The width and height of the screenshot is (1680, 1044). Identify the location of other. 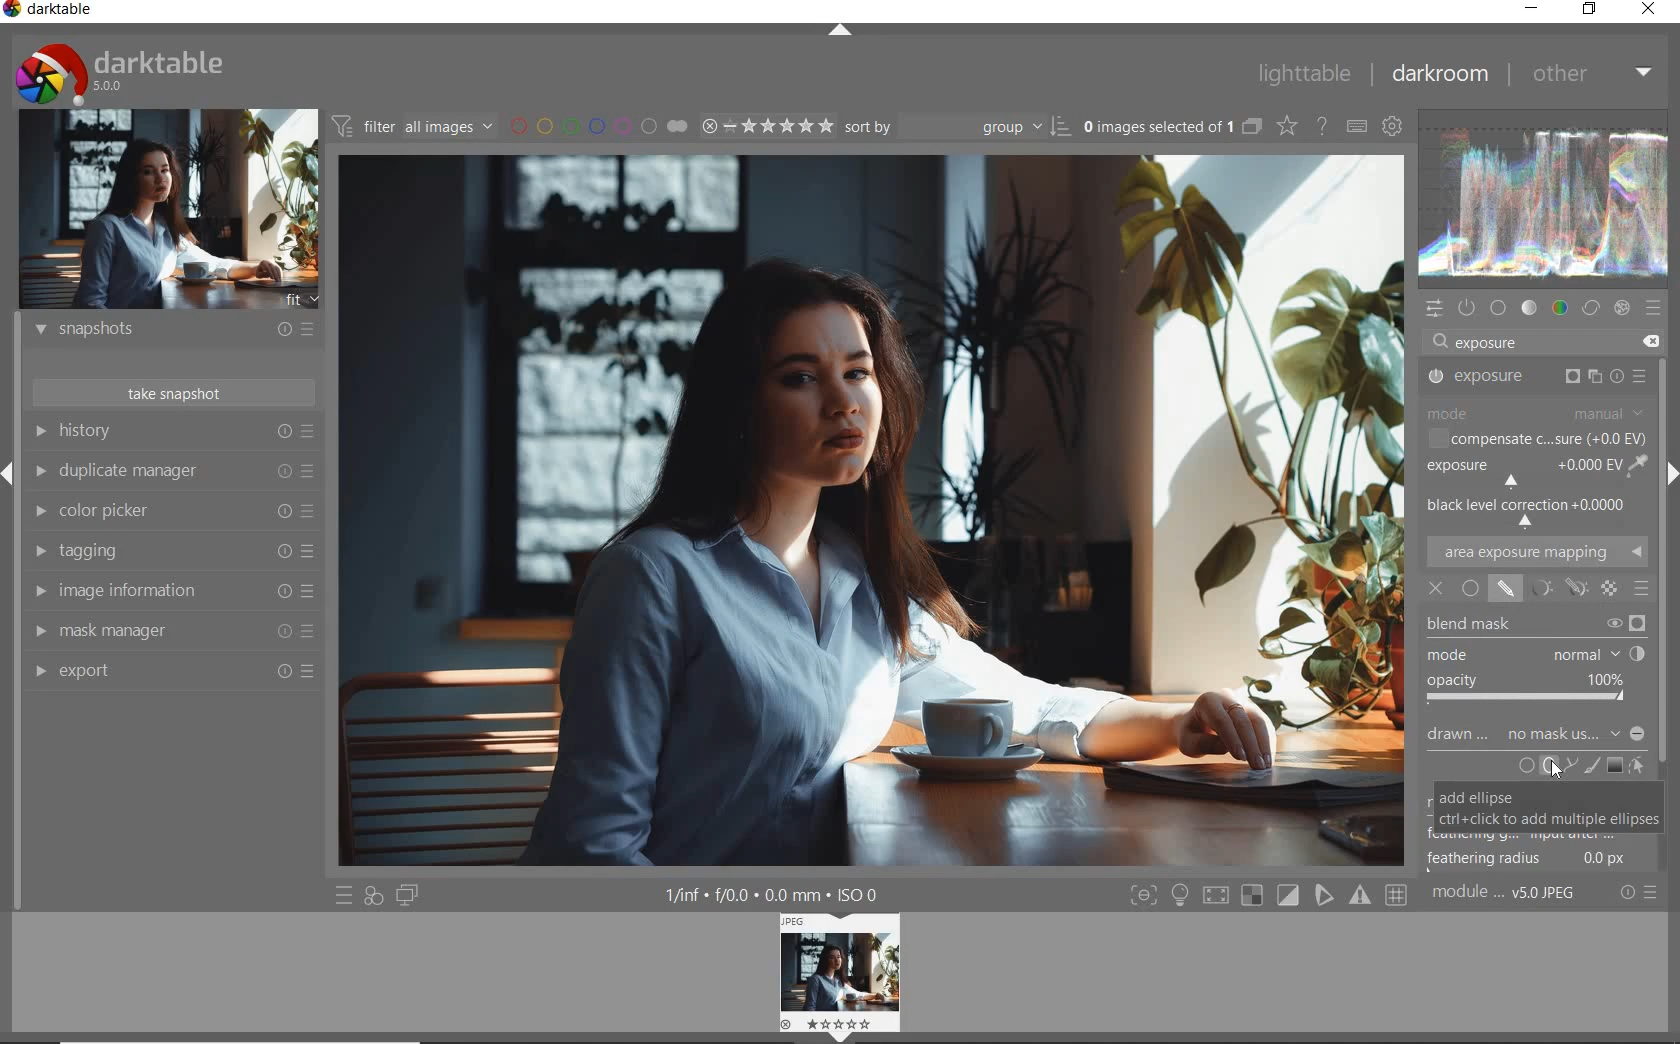
(1593, 77).